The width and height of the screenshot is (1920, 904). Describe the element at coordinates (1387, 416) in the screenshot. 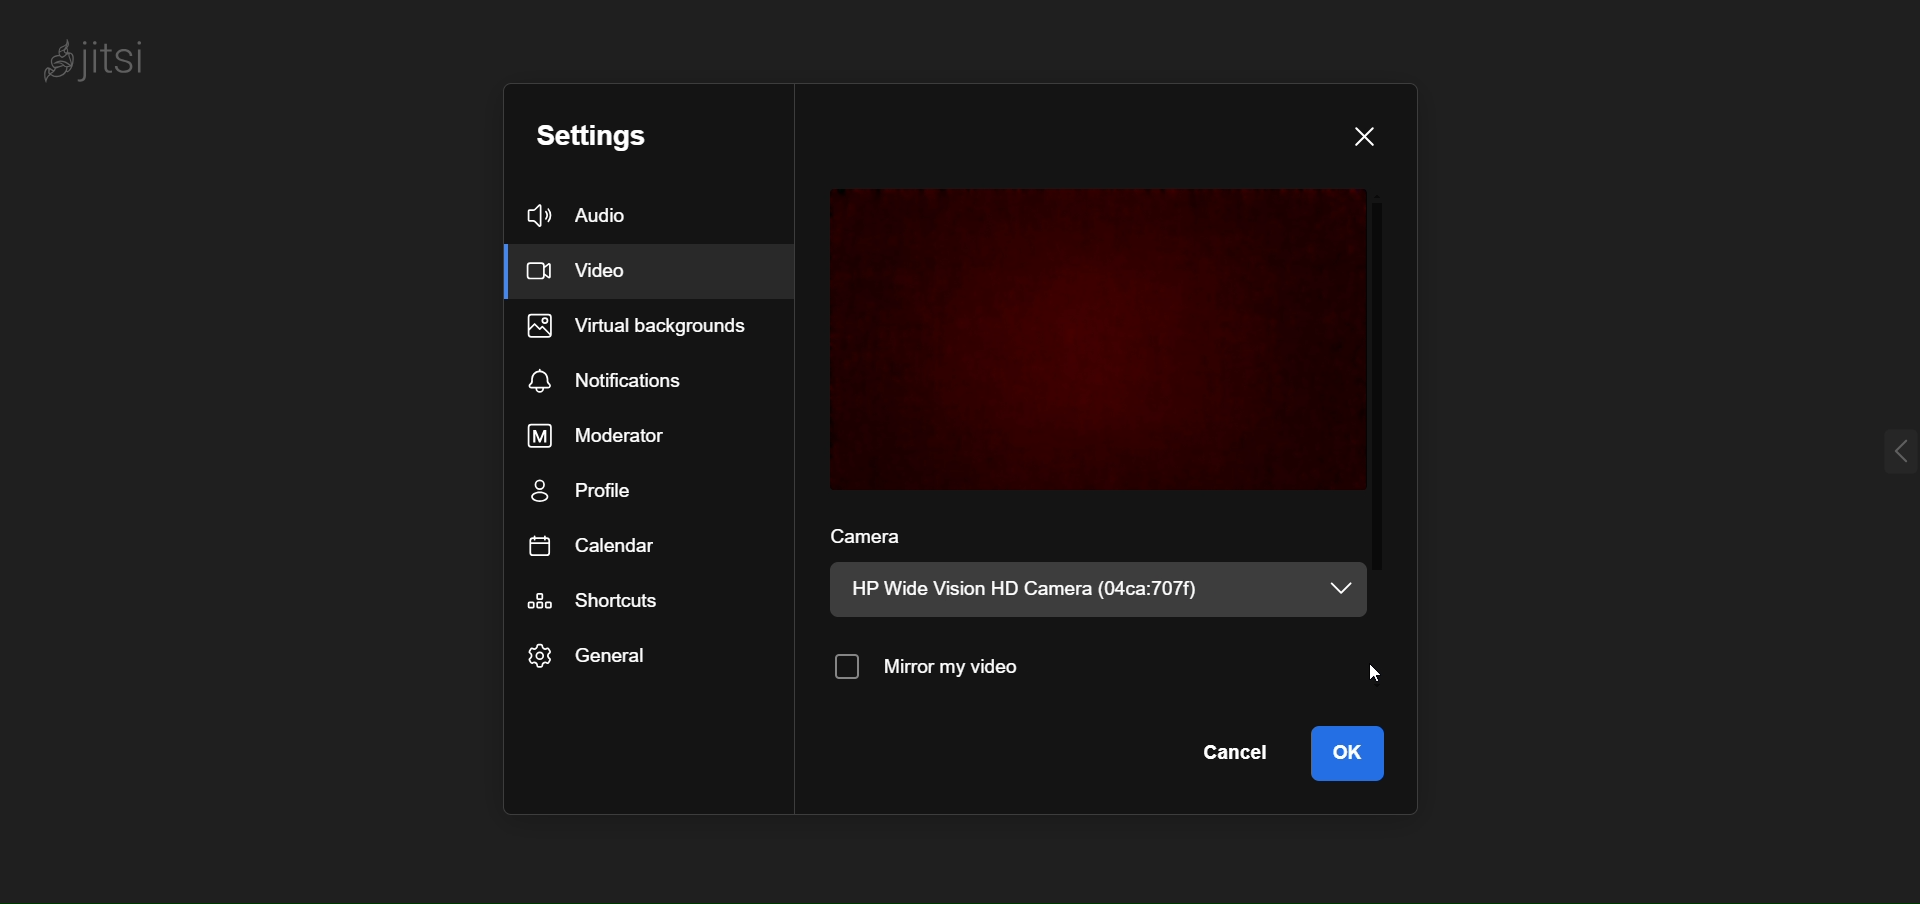

I see `scroll bar` at that location.